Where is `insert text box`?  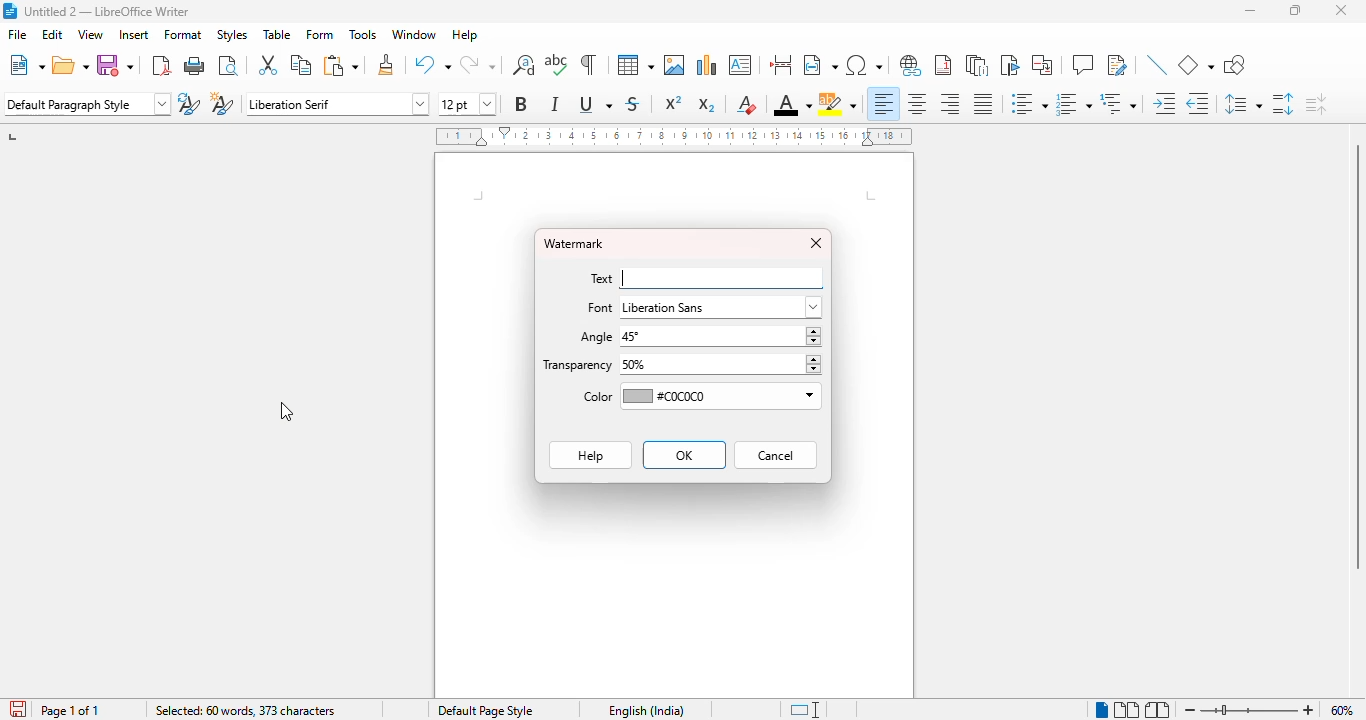
insert text box is located at coordinates (740, 65).